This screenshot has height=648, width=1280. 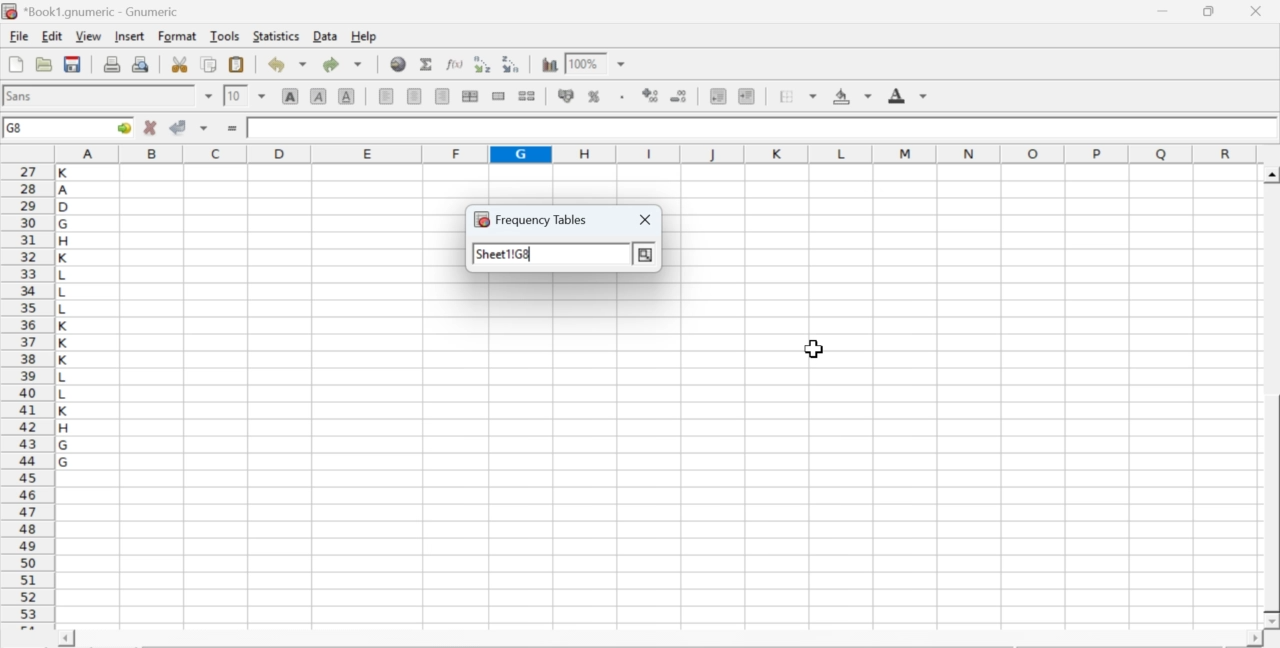 I want to click on accept changes across selection, so click(x=203, y=127).